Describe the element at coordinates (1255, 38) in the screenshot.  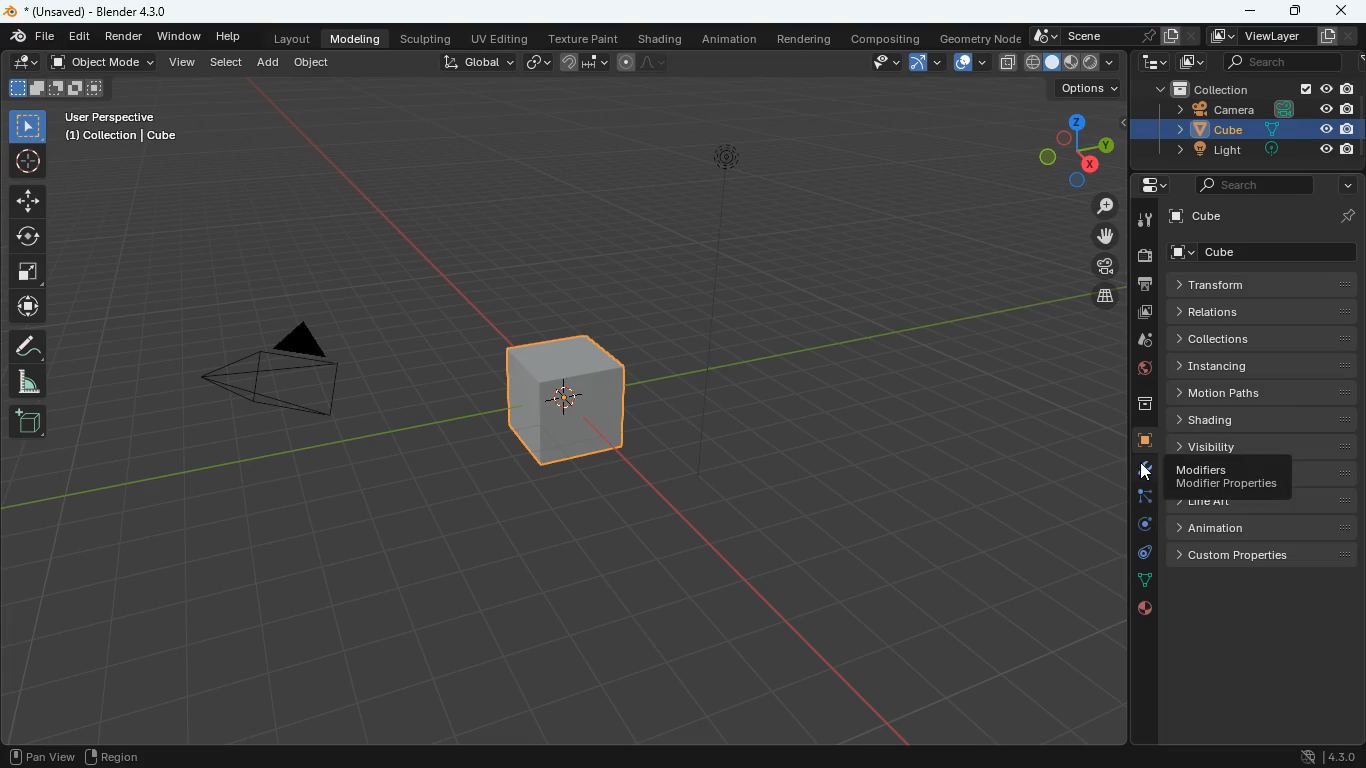
I see `viewlayer` at that location.